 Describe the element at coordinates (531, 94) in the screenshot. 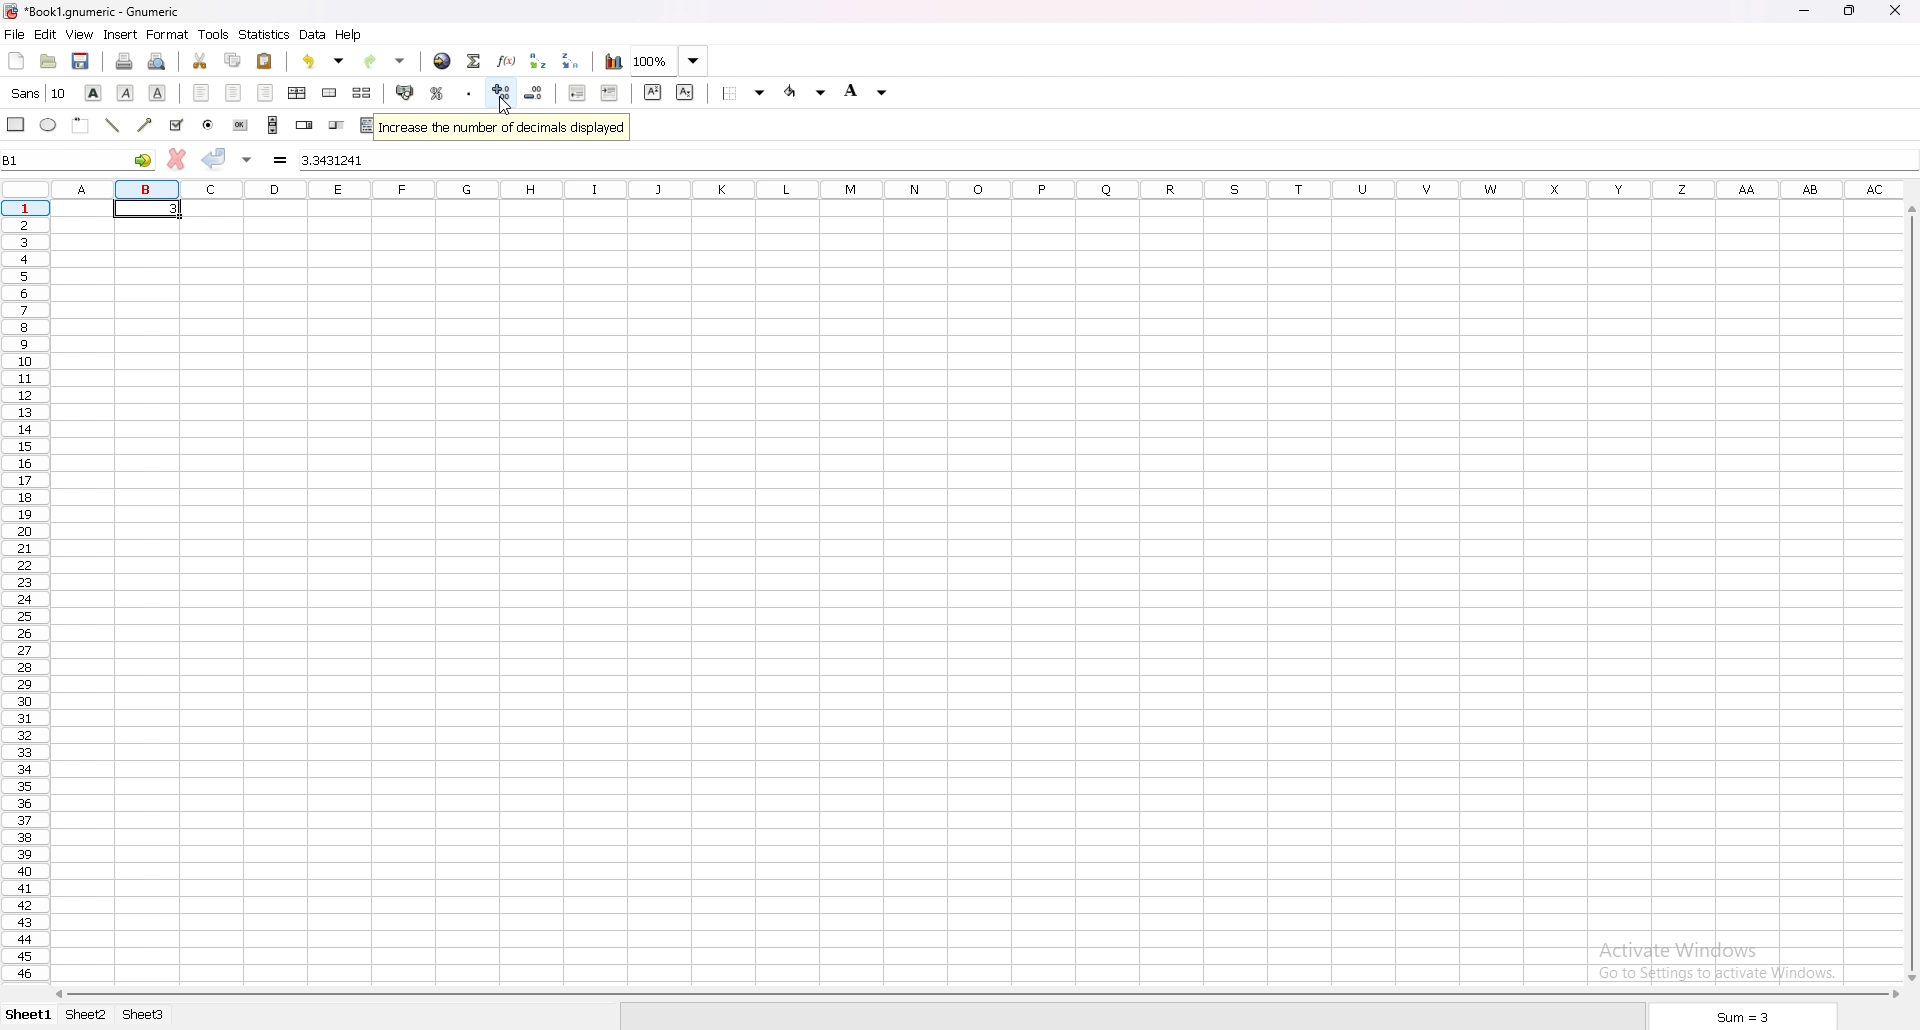

I see `decrease decimal` at that location.